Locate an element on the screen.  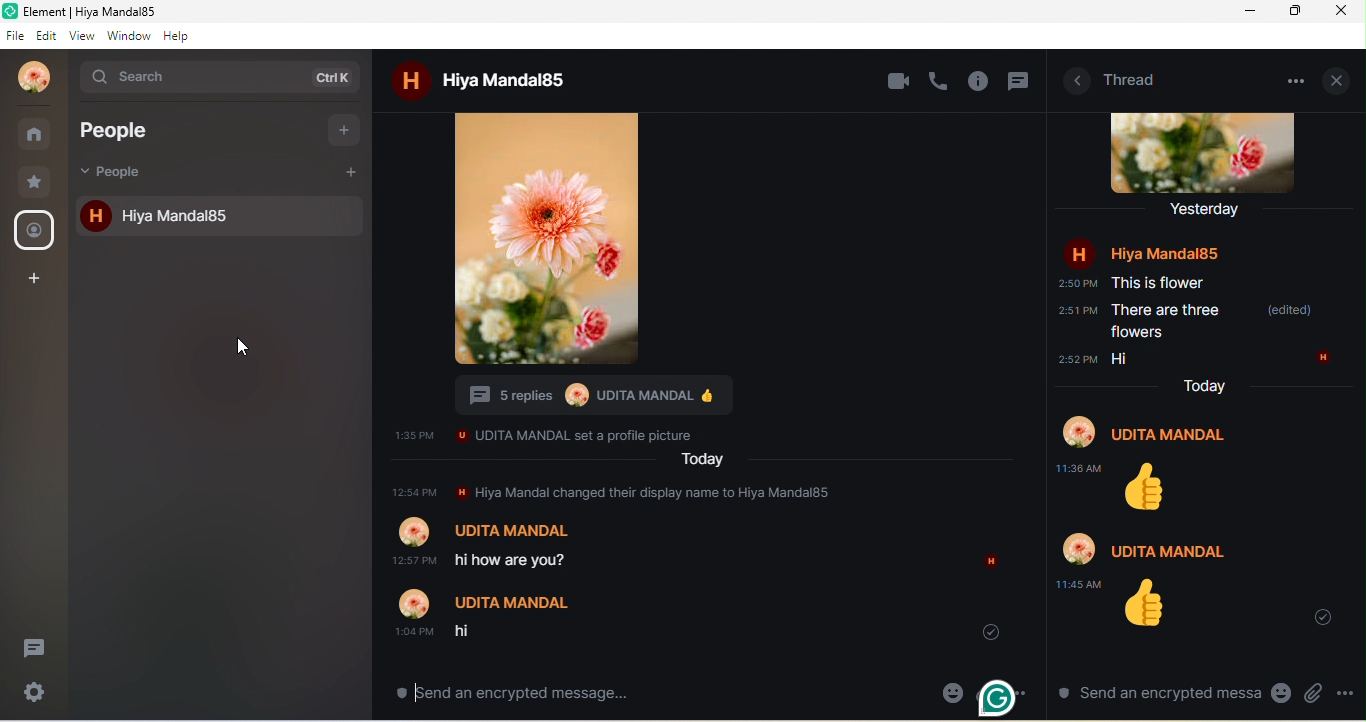
Element | Hiya Mandal85 is located at coordinates (134, 12).